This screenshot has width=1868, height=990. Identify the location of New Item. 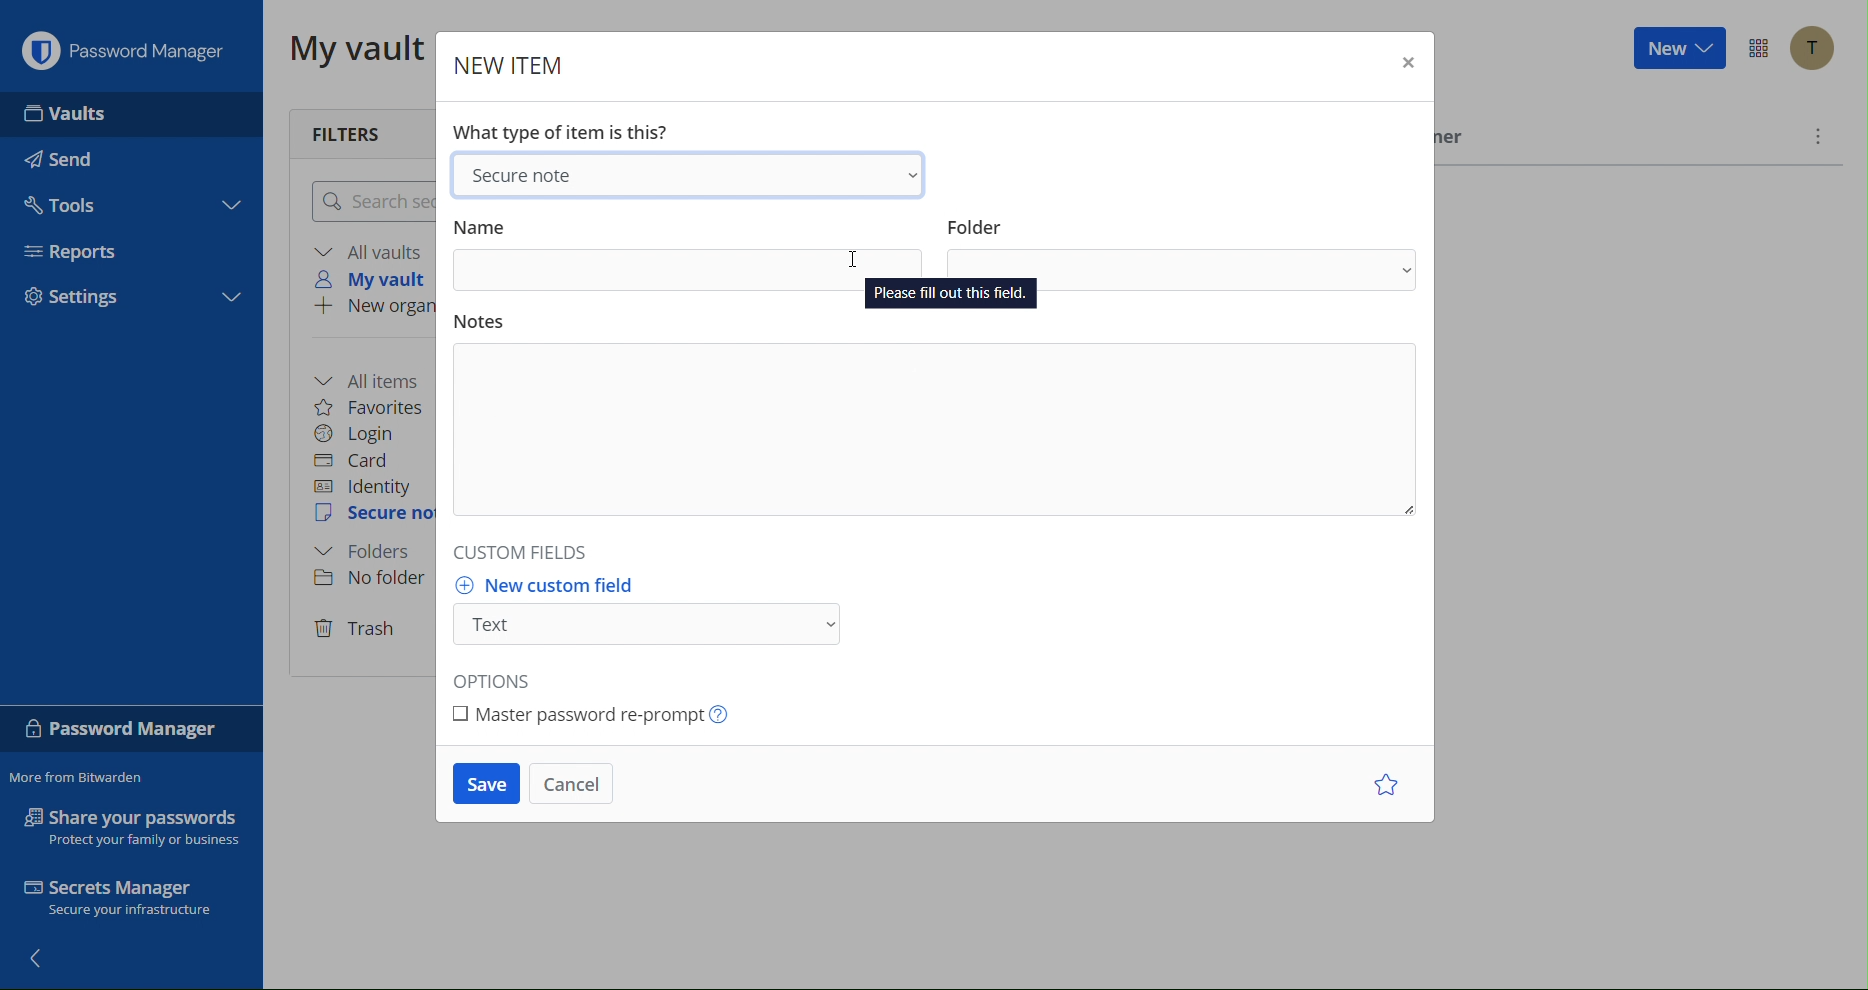
(506, 59).